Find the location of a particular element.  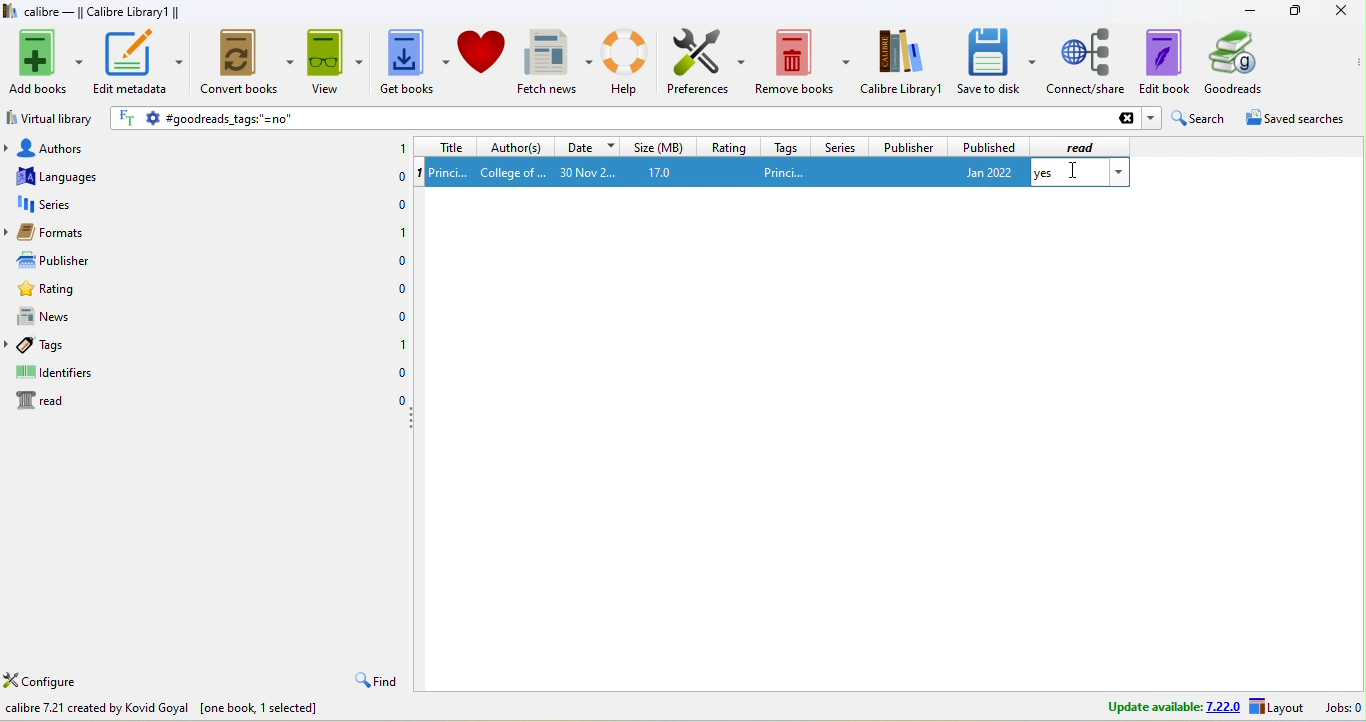

0 is located at coordinates (402, 318).